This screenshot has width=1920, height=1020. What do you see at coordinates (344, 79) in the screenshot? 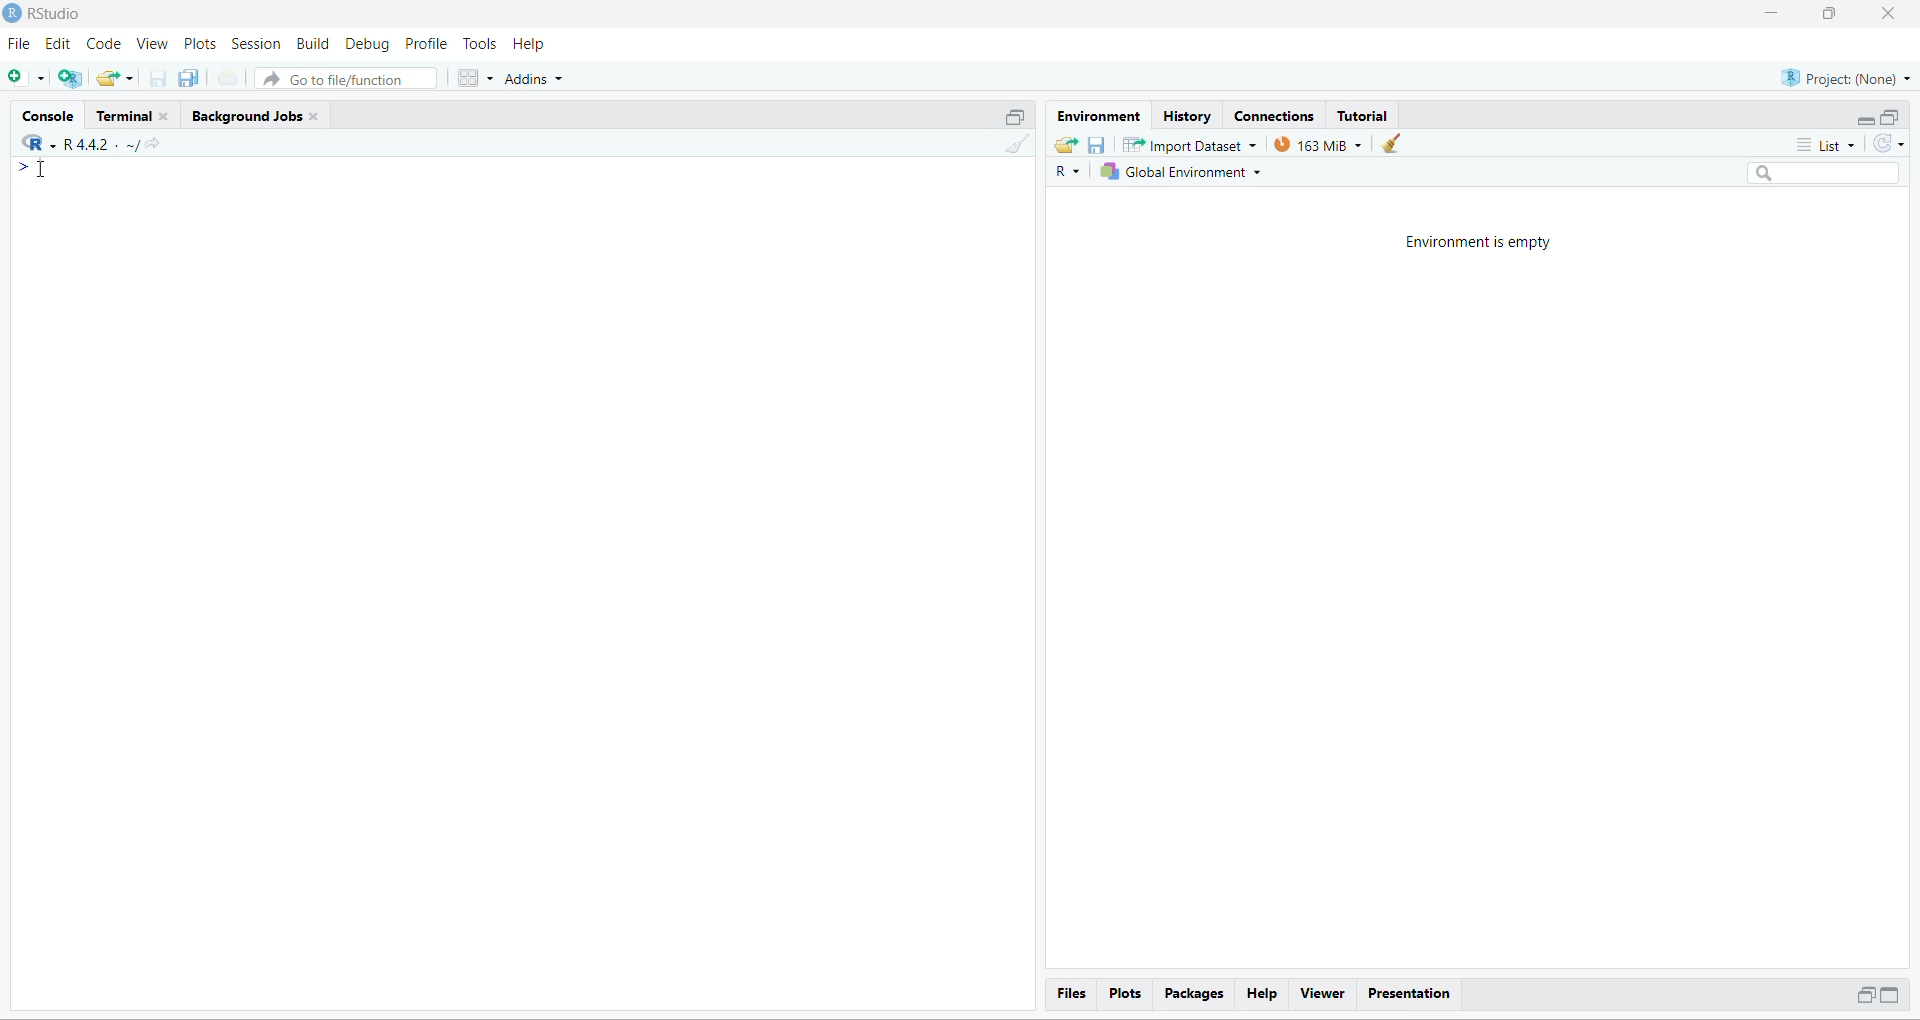
I see `Go to file/function` at bounding box center [344, 79].